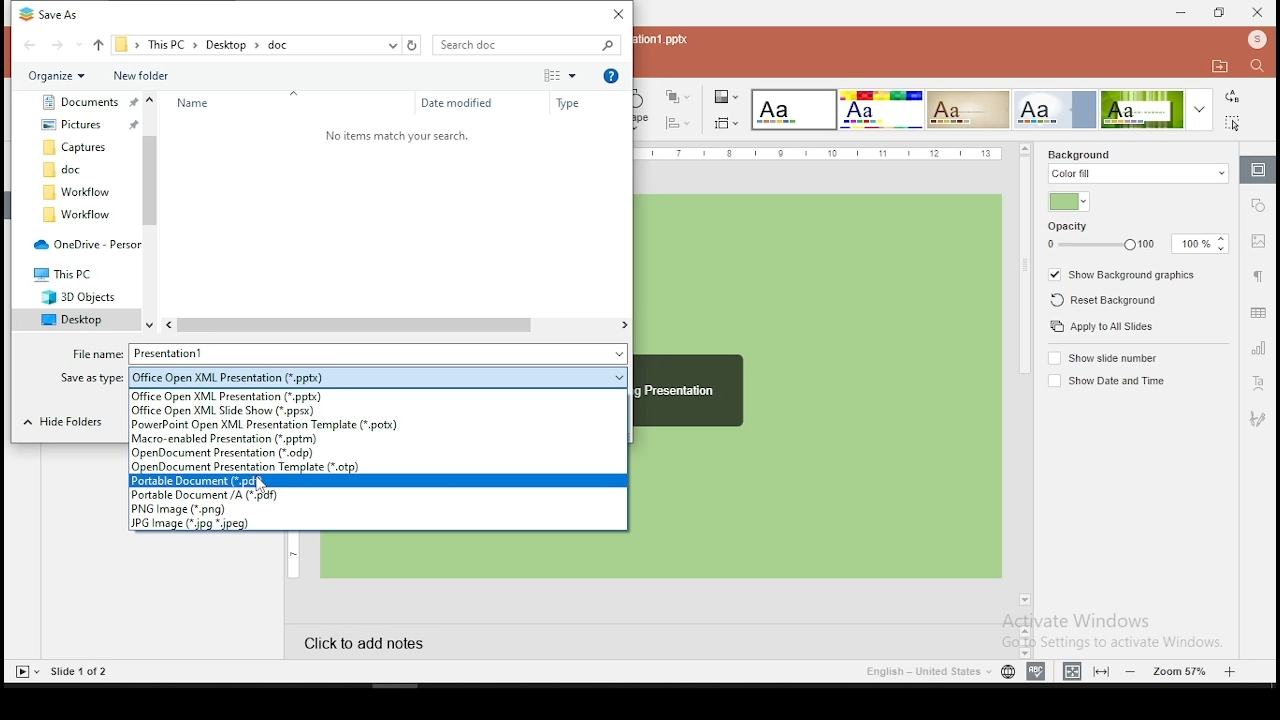 This screenshot has width=1280, height=720. What do you see at coordinates (1056, 109) in the screenshot?
I see `select color theme` at bounding box center [1056, 109].